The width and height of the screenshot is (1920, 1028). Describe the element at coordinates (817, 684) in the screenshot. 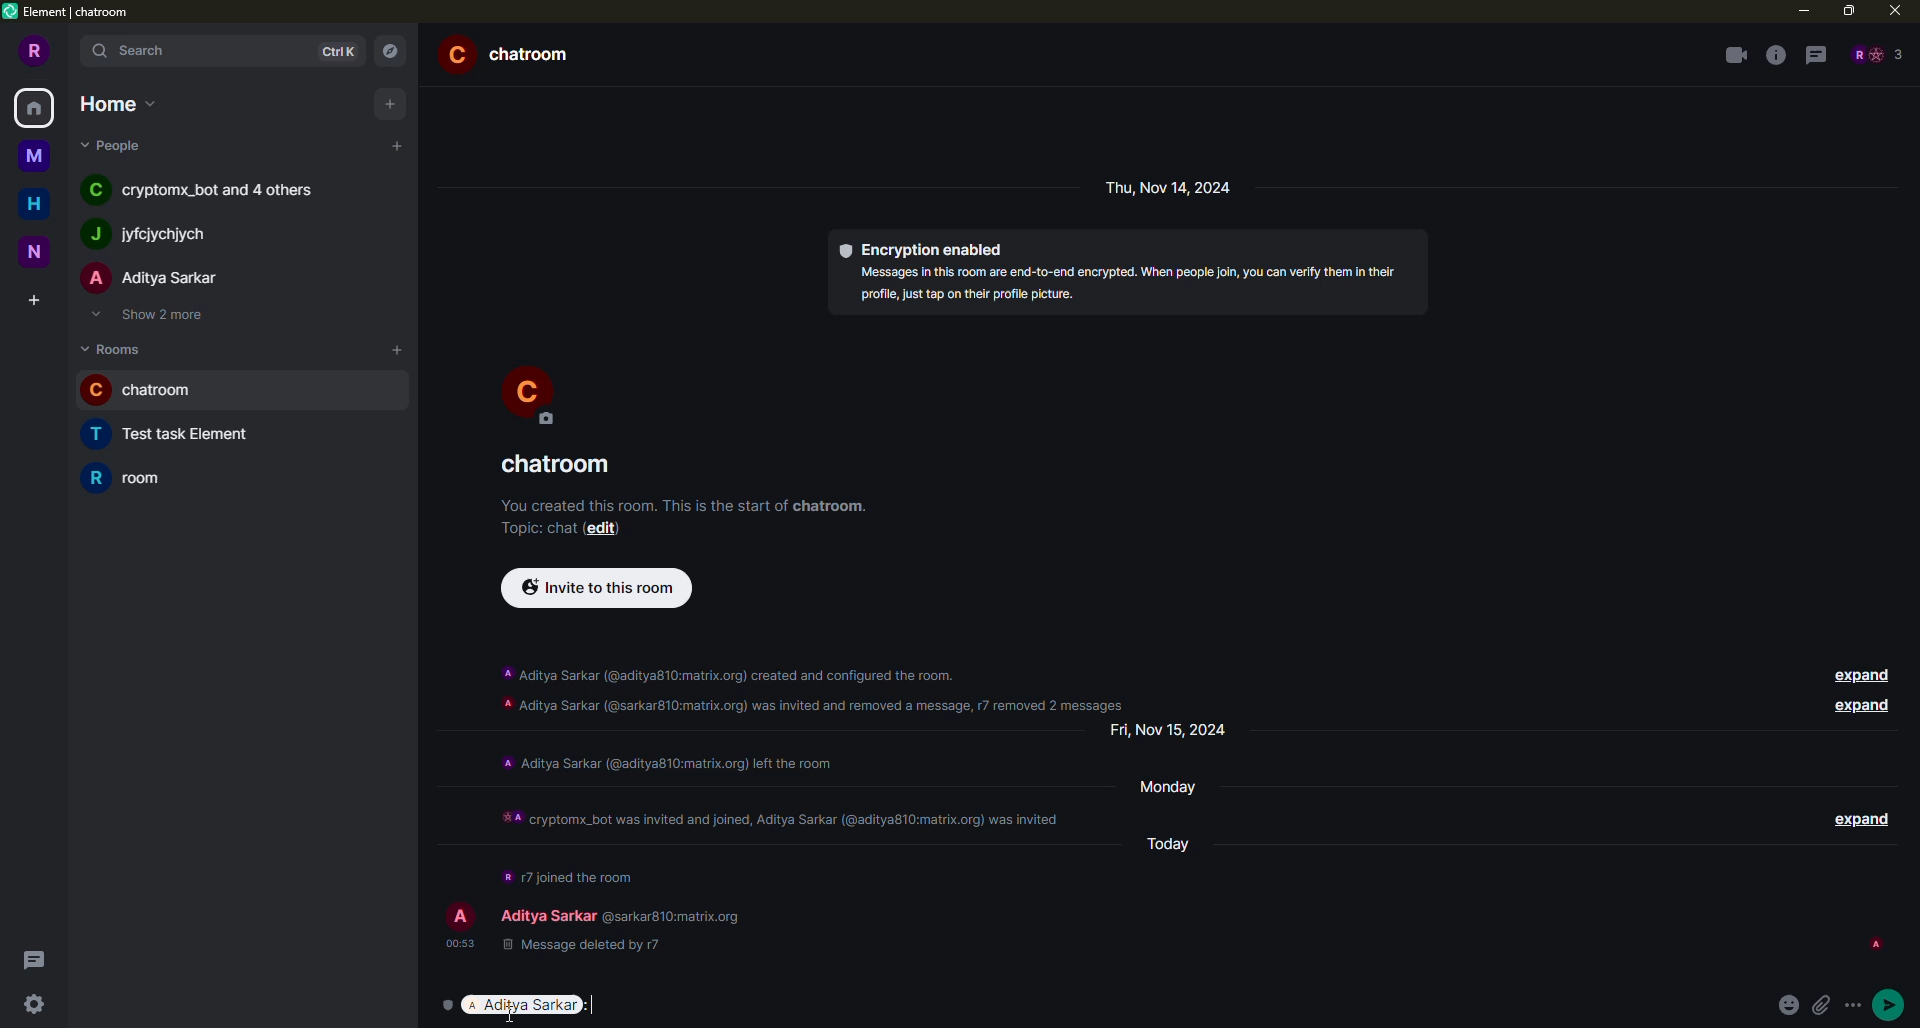

I see `info` at that location.